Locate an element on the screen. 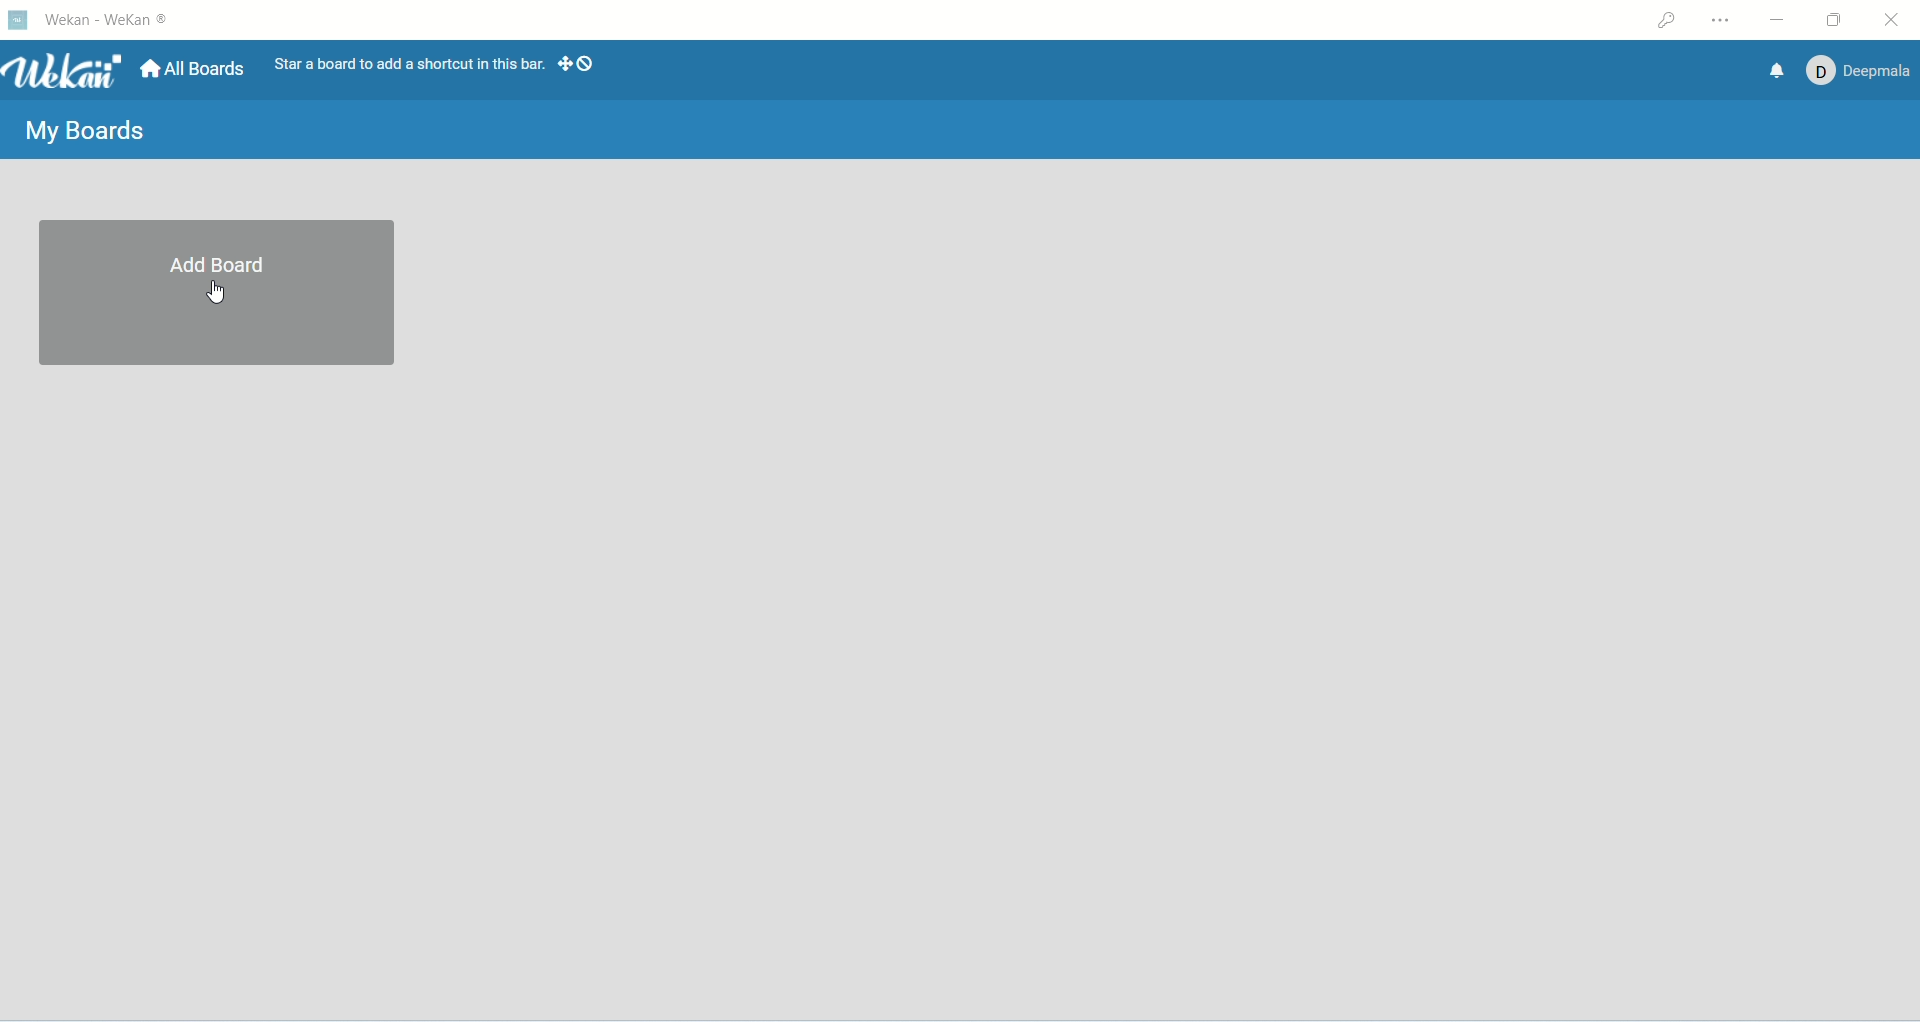 This screenshot has width=1920, height=1022. add boards is located at coordinates (221, 296).